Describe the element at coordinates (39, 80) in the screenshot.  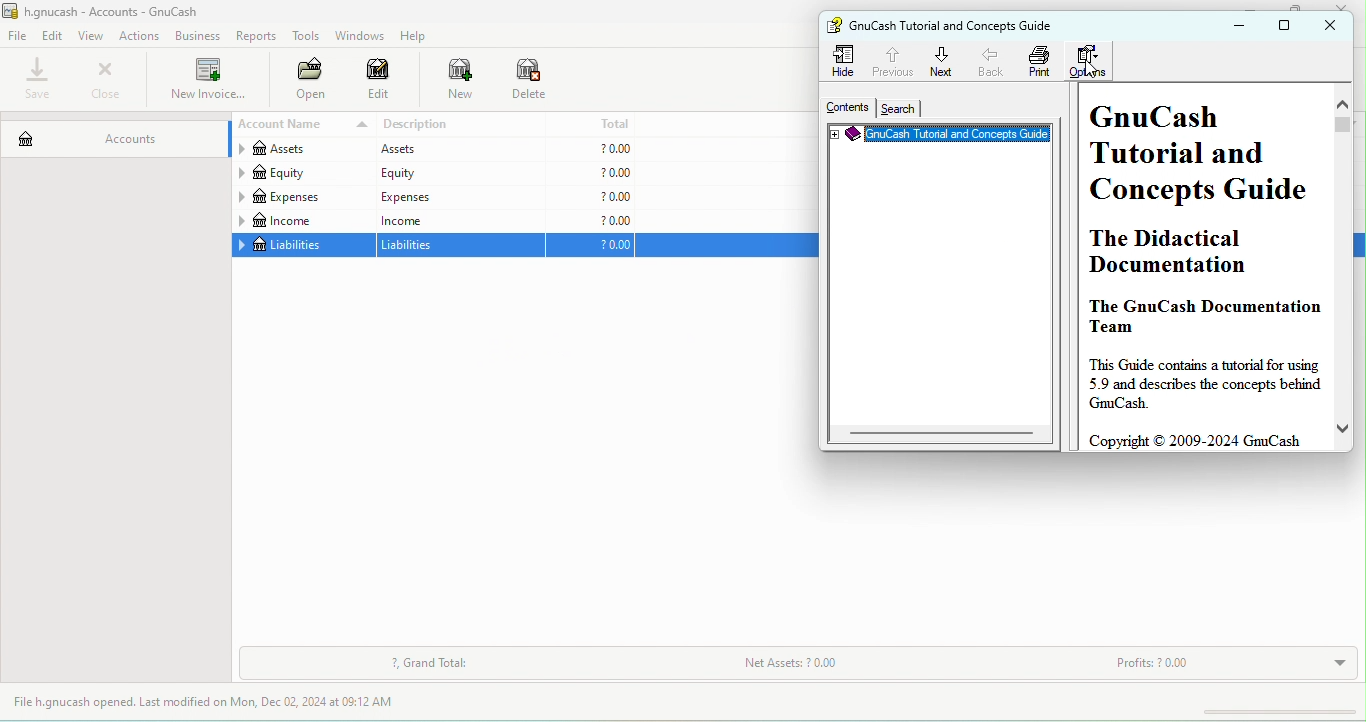
I see `save` at that location.